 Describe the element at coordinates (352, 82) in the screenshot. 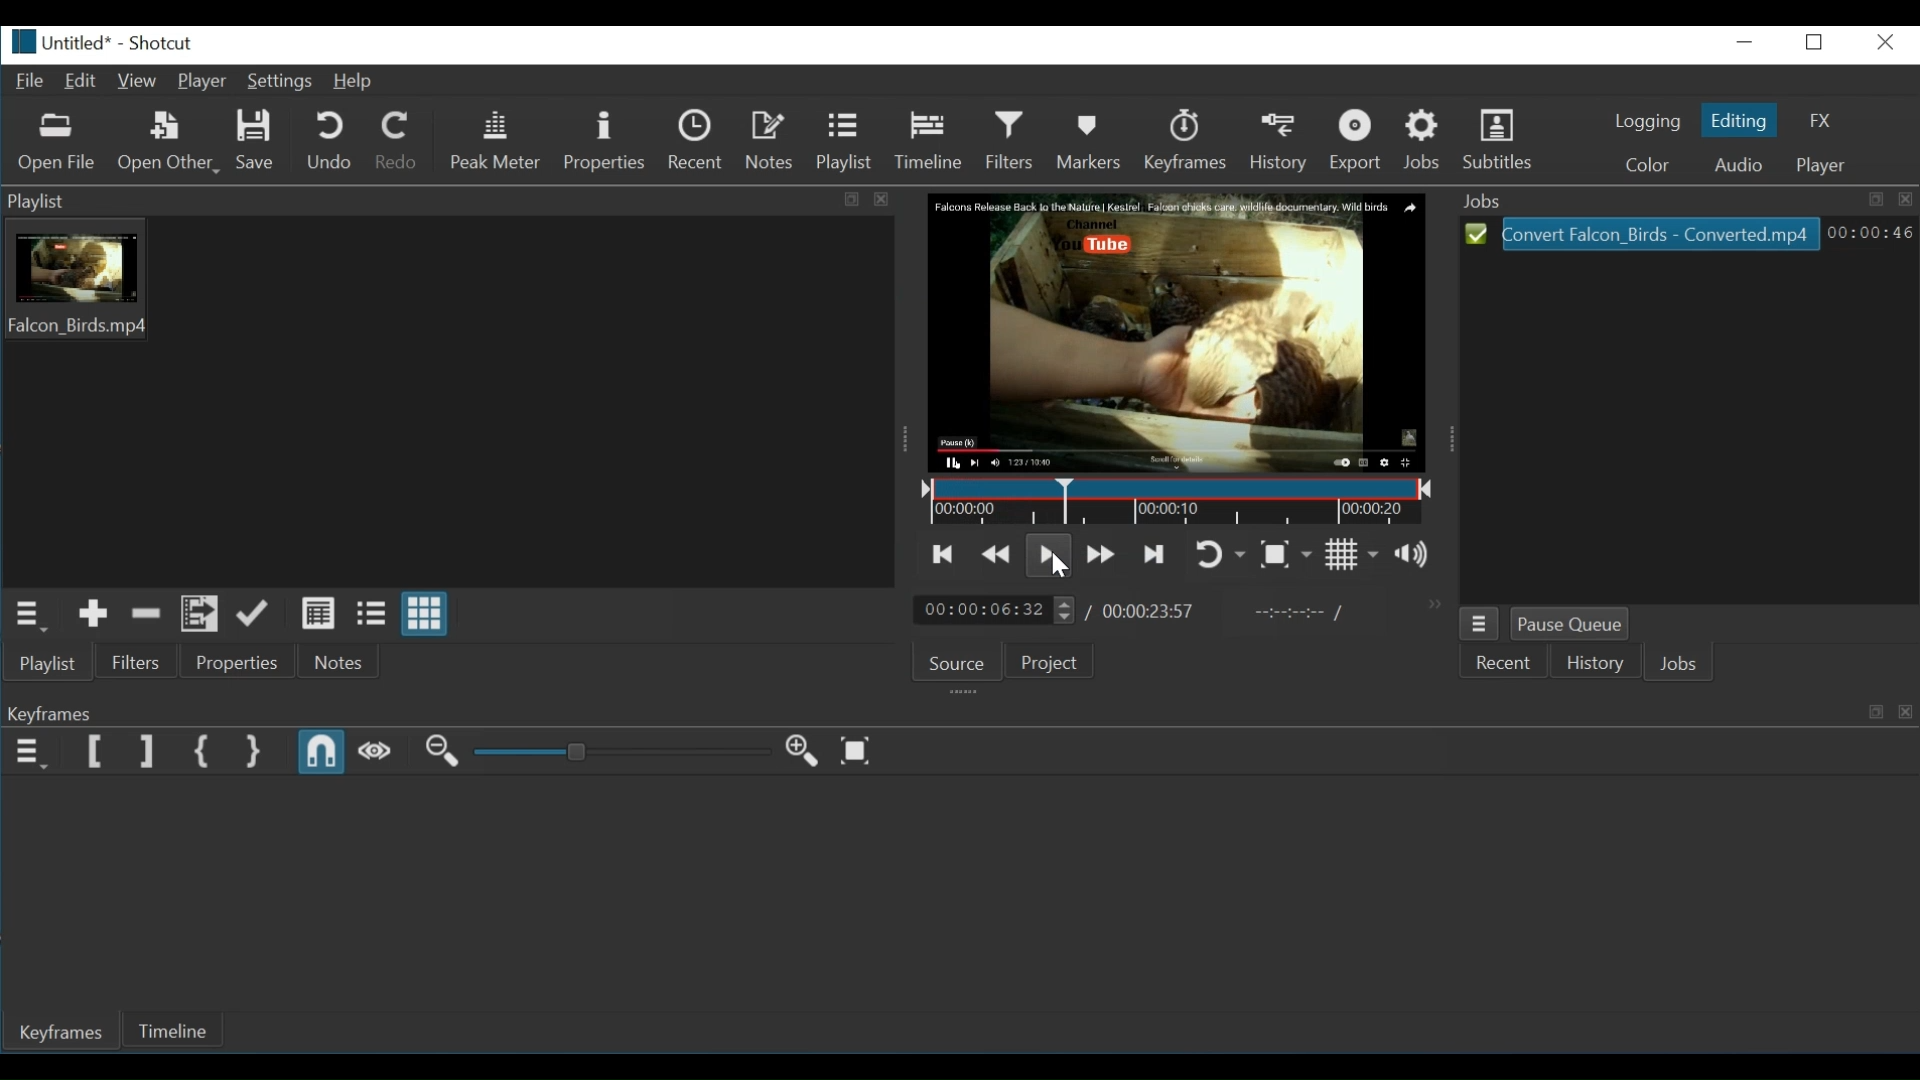

I see `Help` at that location.